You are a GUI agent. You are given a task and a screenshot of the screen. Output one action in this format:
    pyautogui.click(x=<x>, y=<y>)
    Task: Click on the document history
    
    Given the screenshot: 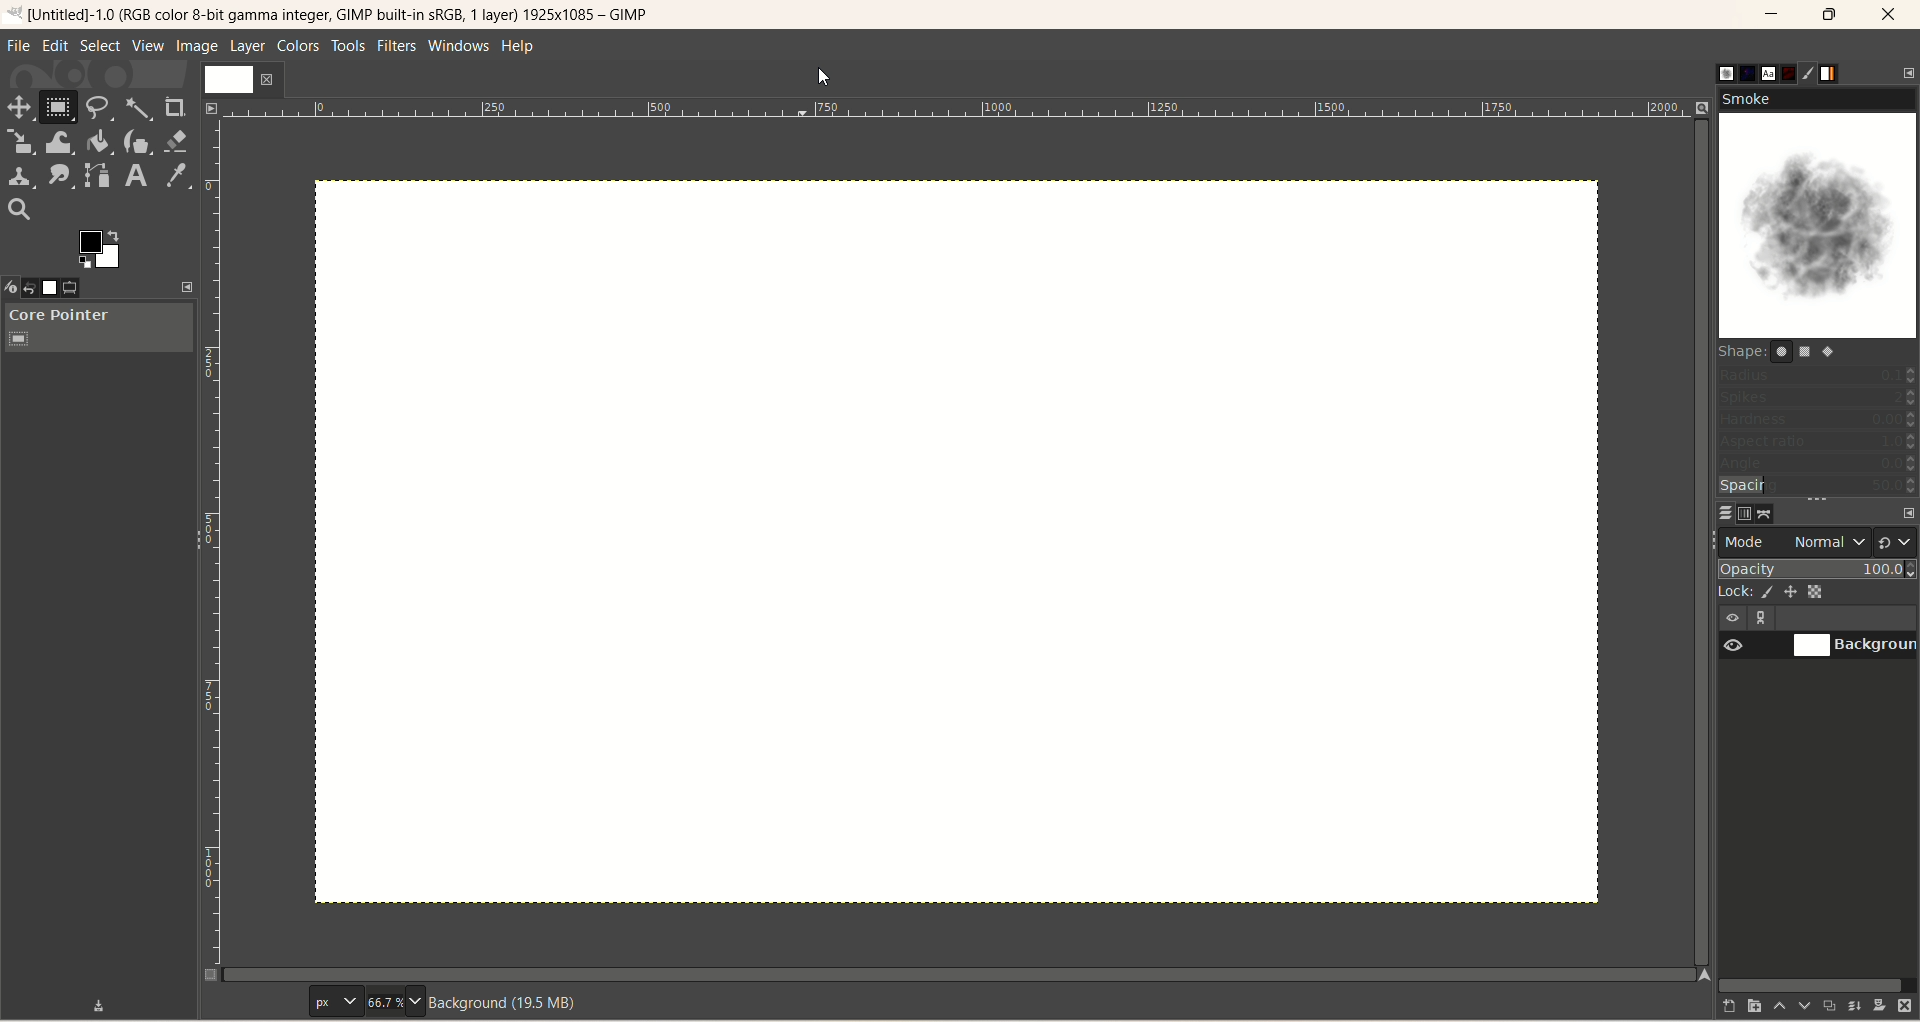 What is the action you would take?
    pyautogui.click(x=1791, y=69)
    